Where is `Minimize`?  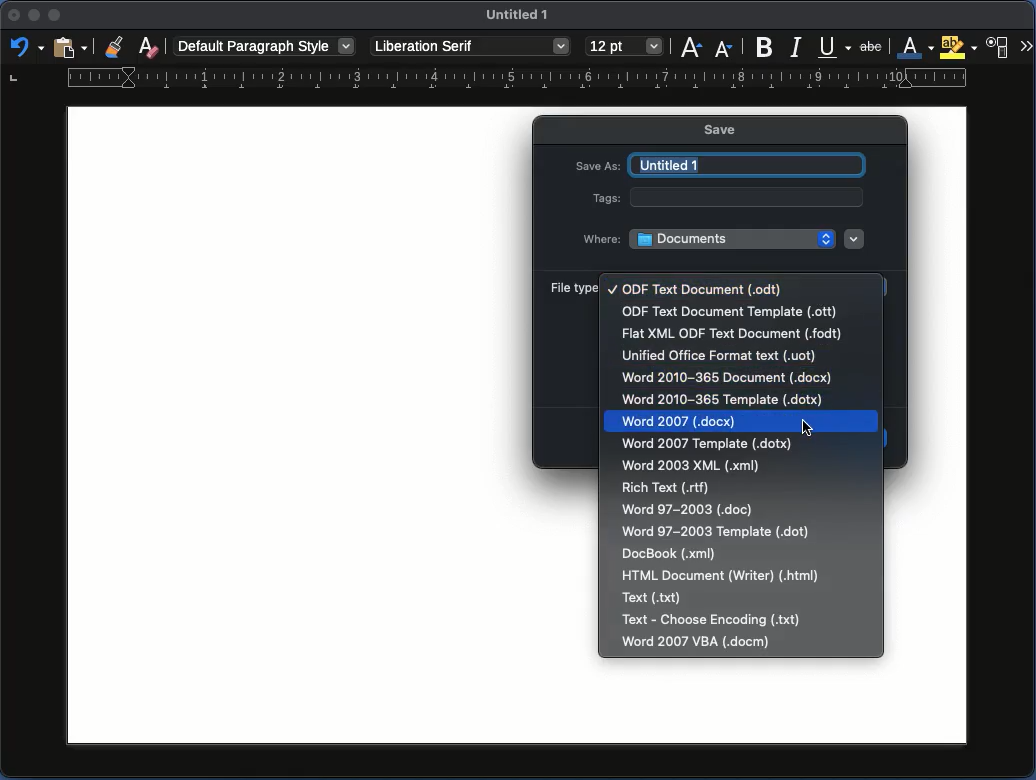
Minimize is located at coordinates (56, 16).